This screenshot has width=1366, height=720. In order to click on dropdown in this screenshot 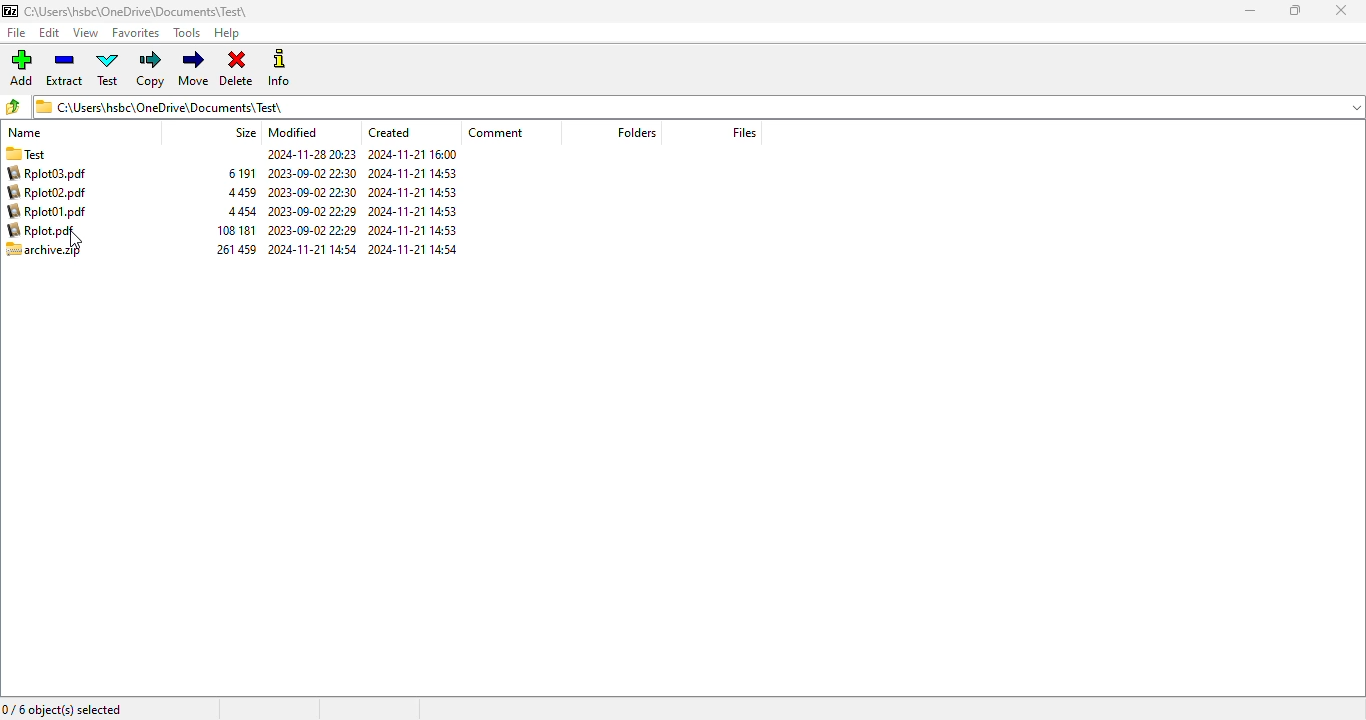, I will do `click(1355, 107)`.